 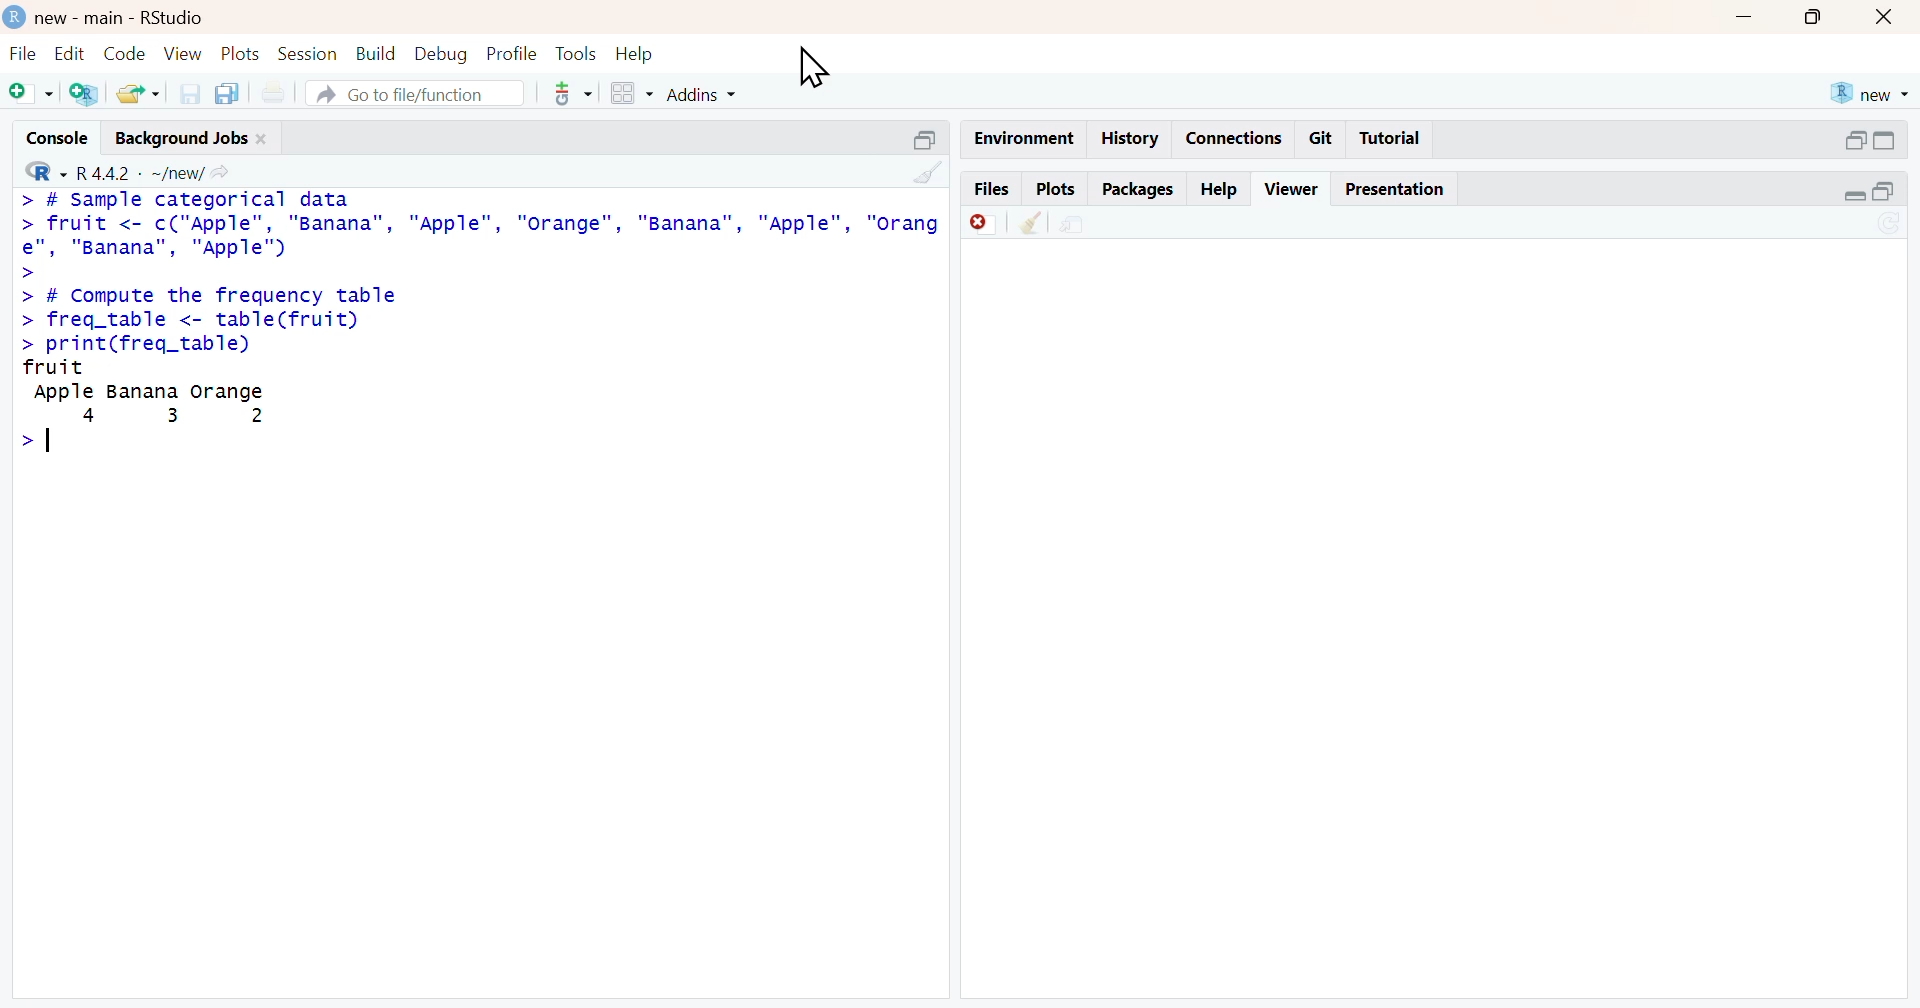 What do you see at coordinates (979, 225) in the screenshot?
I see `remove current viewer` at bounding box center [979, 225].